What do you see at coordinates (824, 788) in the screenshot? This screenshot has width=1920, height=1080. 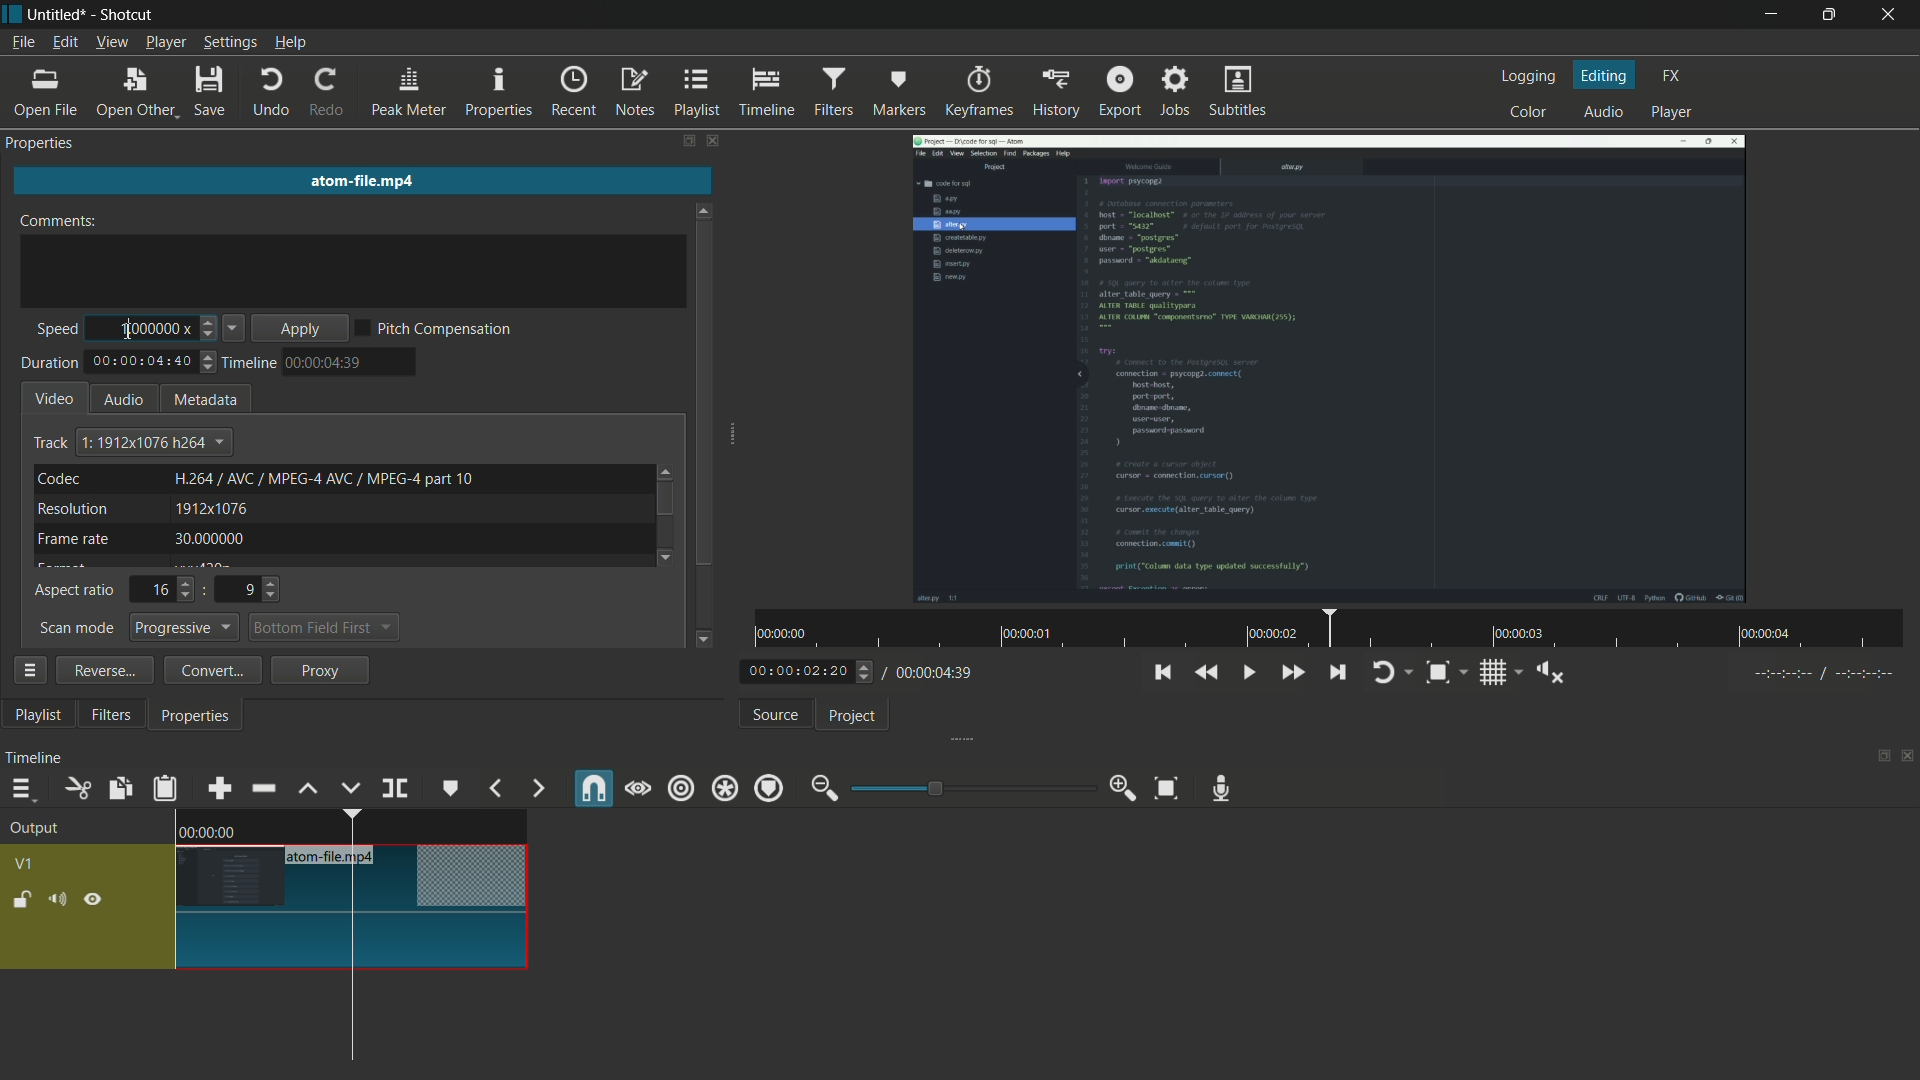 I see `zoom out` at bounding box center [824, 788].